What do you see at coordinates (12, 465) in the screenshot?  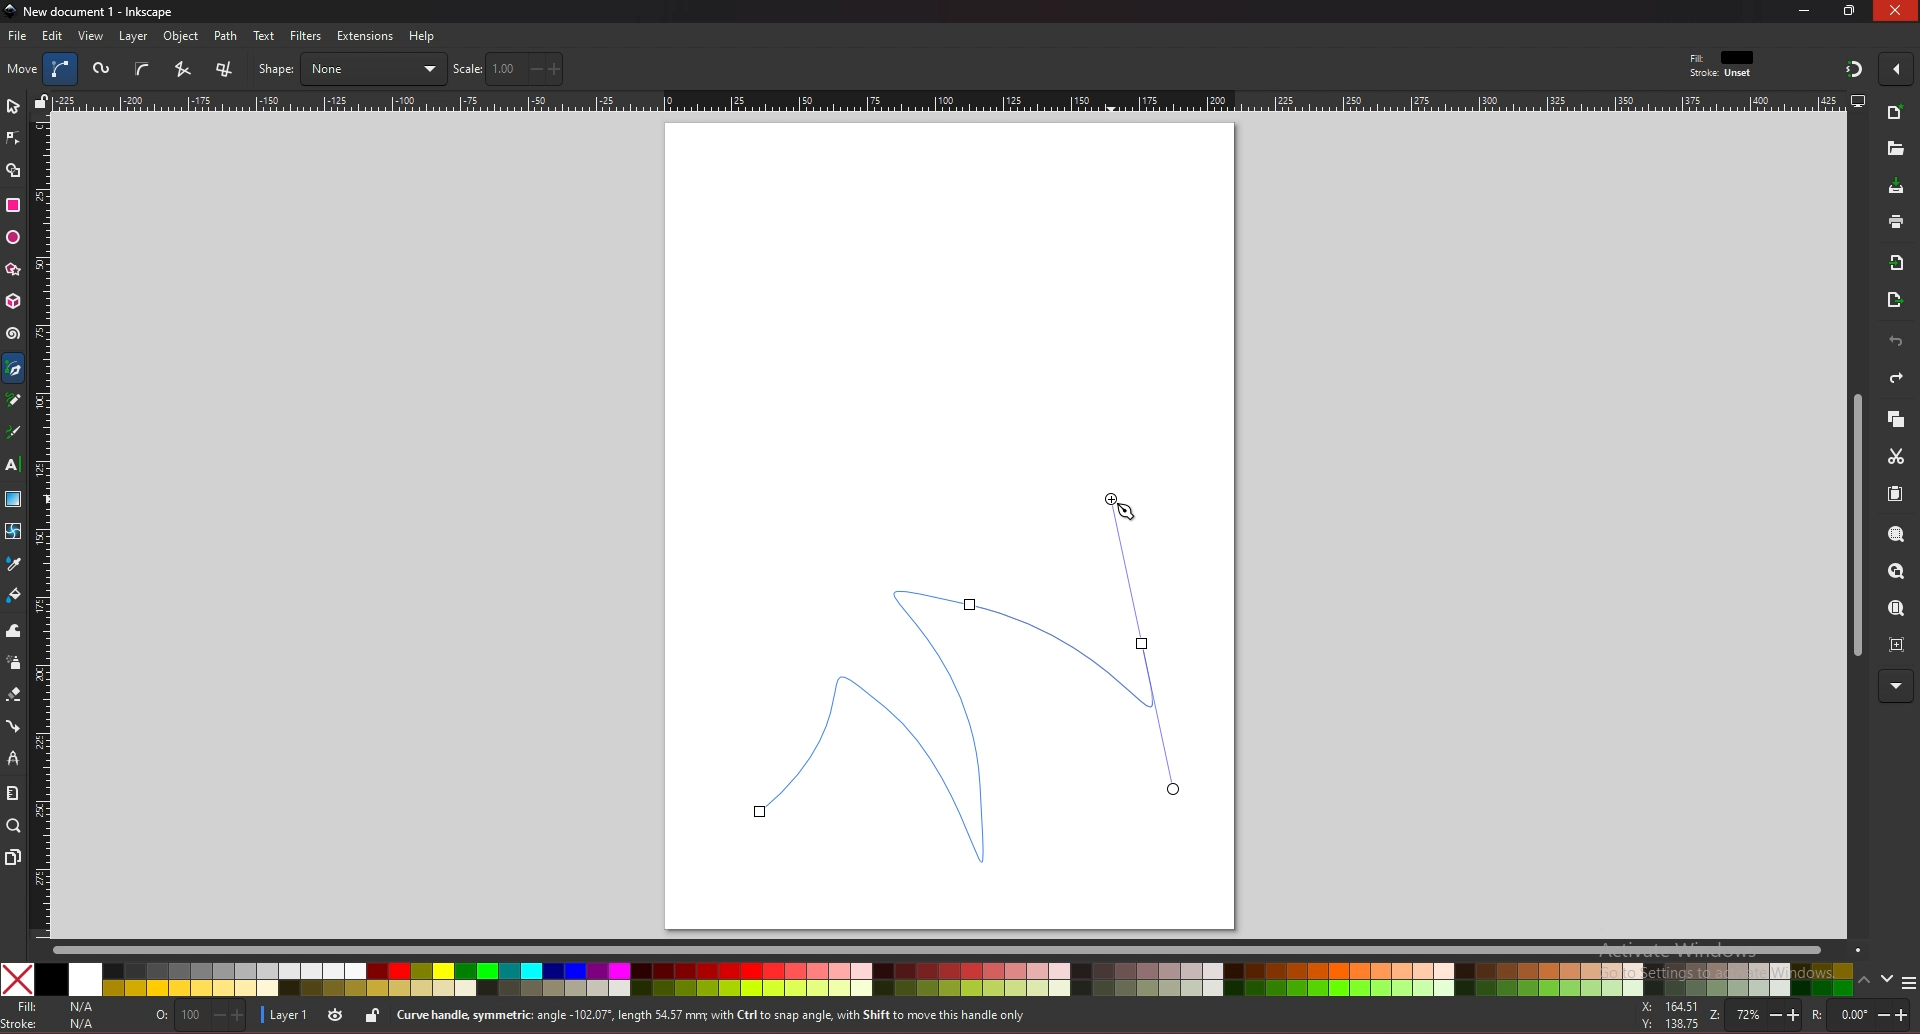 I see `text` at bounding box center [12, 465].